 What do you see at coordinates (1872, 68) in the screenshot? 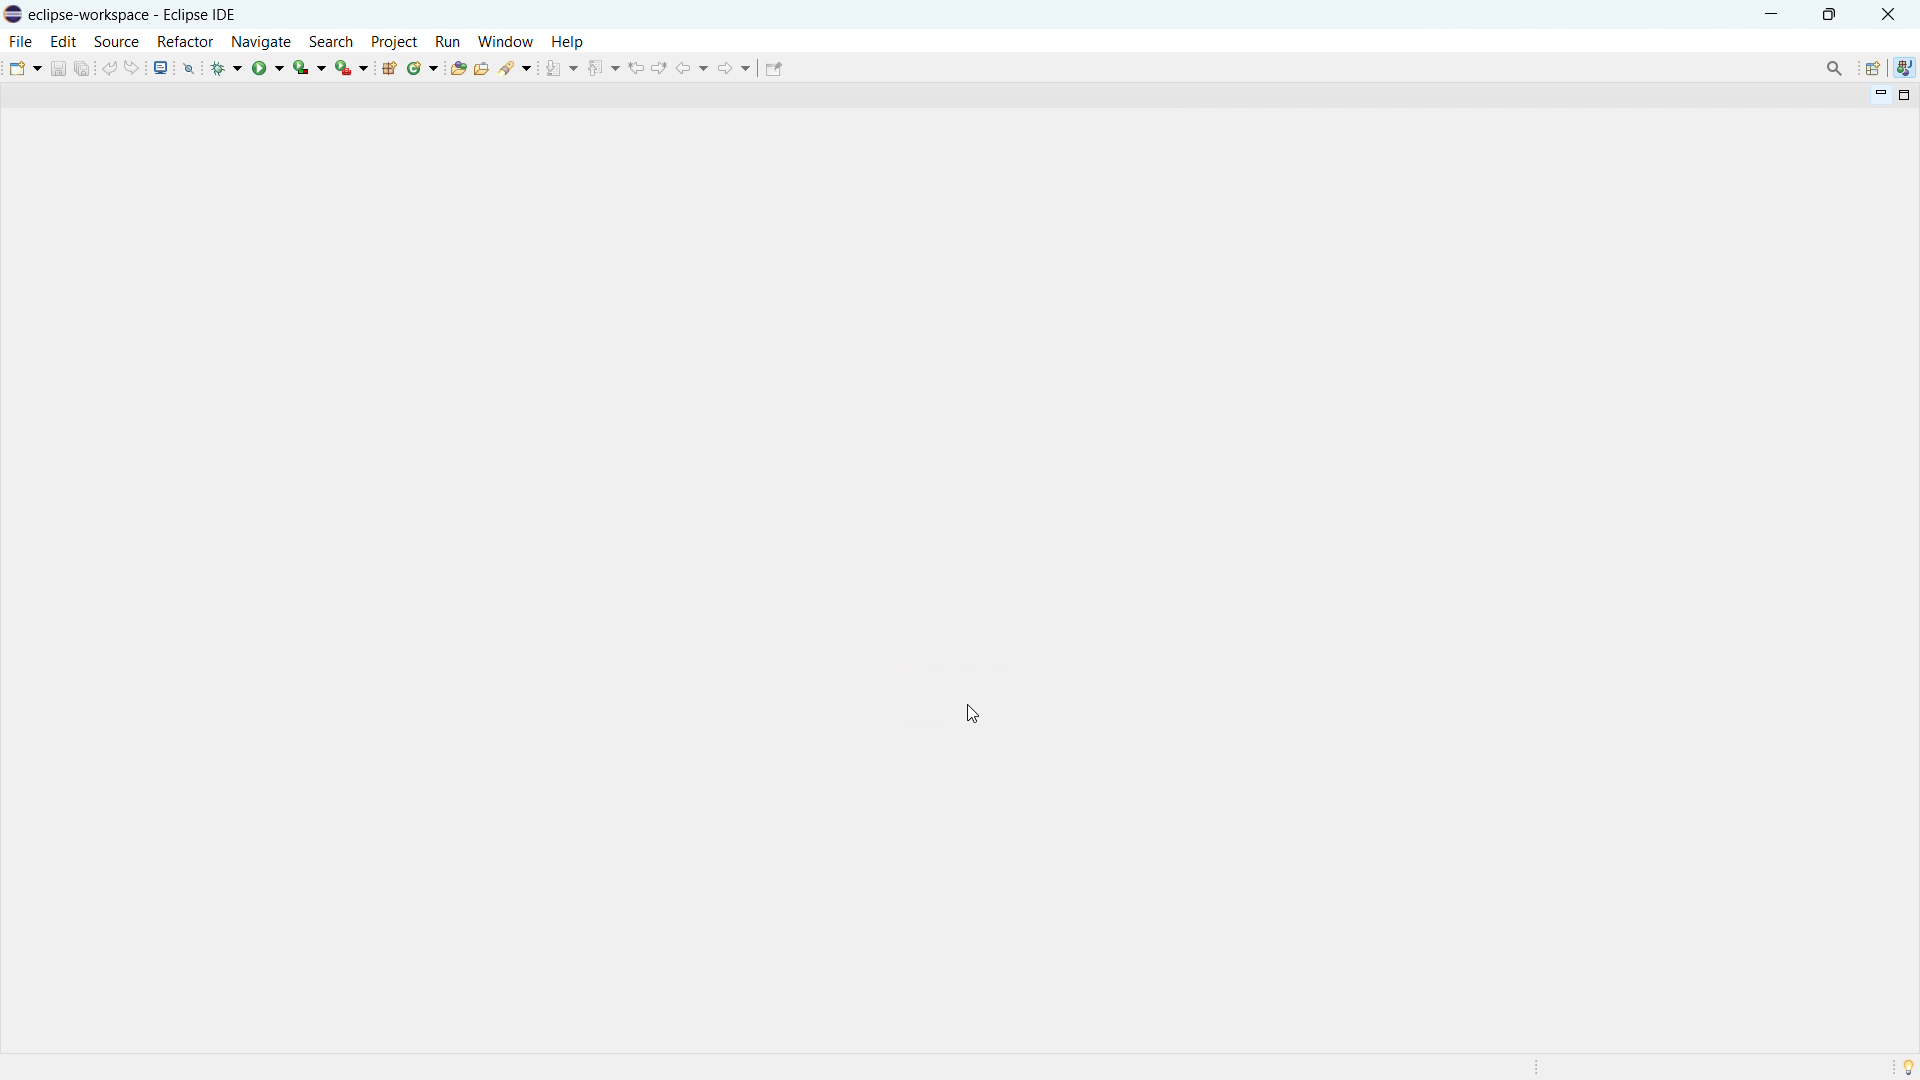
I see `open perspective` at bounding box center [1872, 68].